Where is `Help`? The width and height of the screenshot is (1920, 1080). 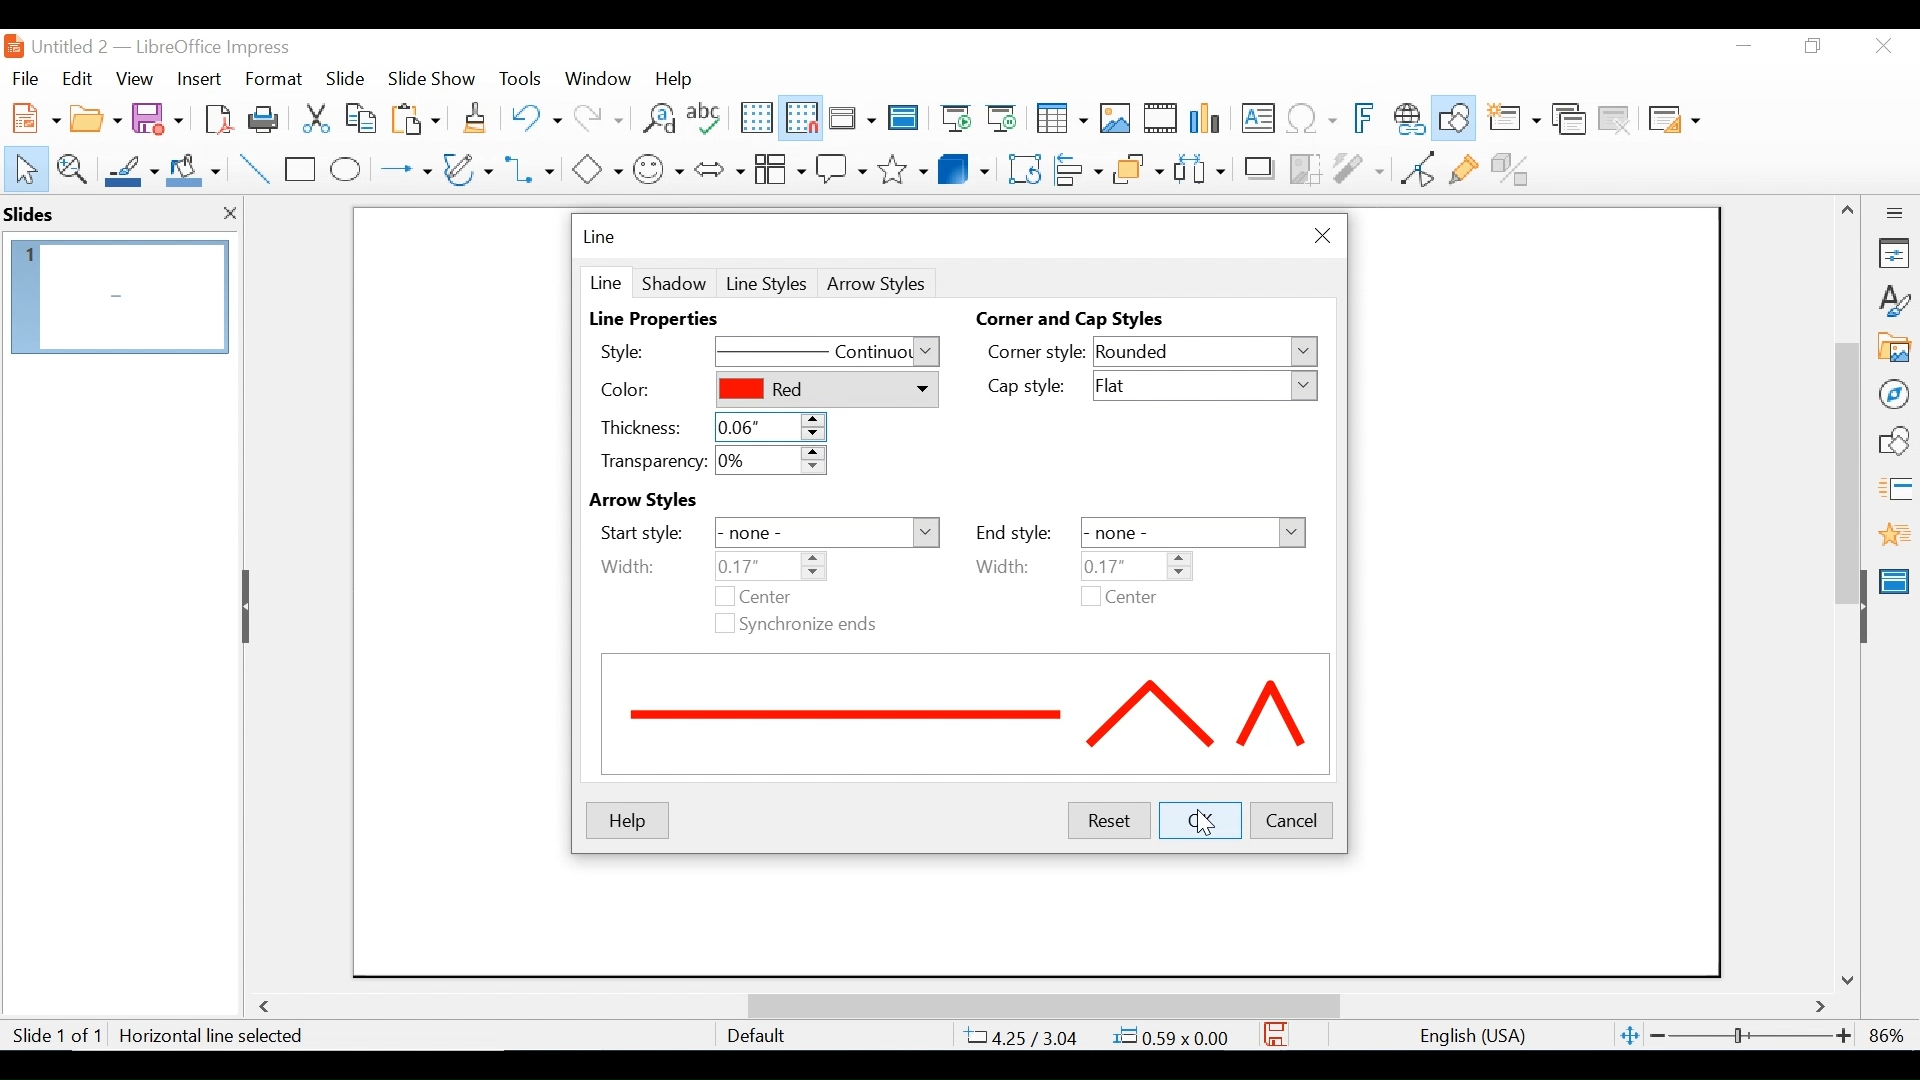 Help is located at coordinates (679, 78).